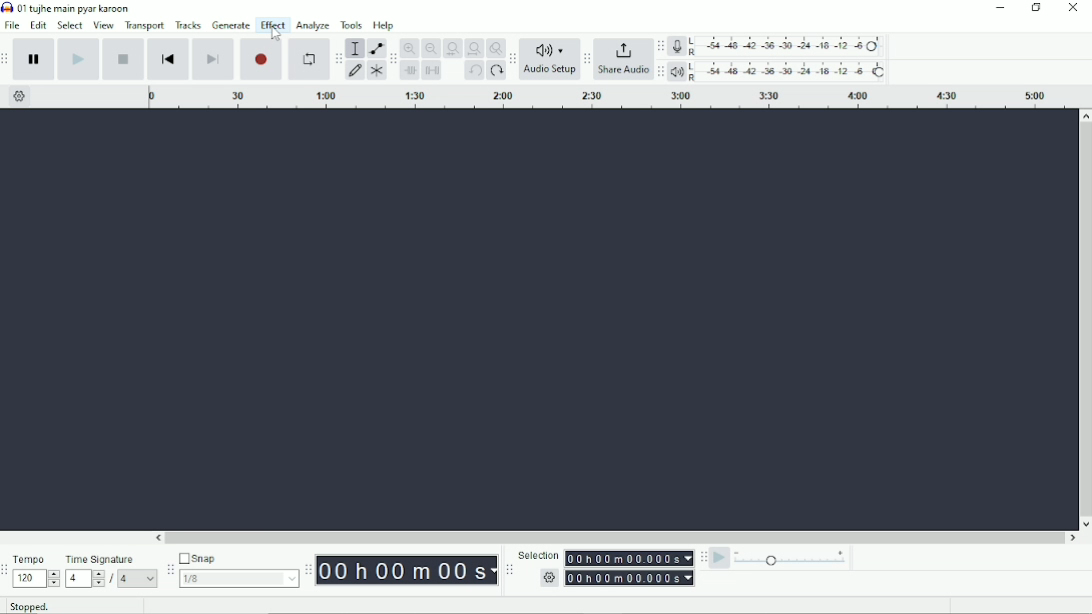 This screenshot has height=614, width=1092. Describe the element at coordinates (272, 25) in the screenshot. I see `Effect` at that location.